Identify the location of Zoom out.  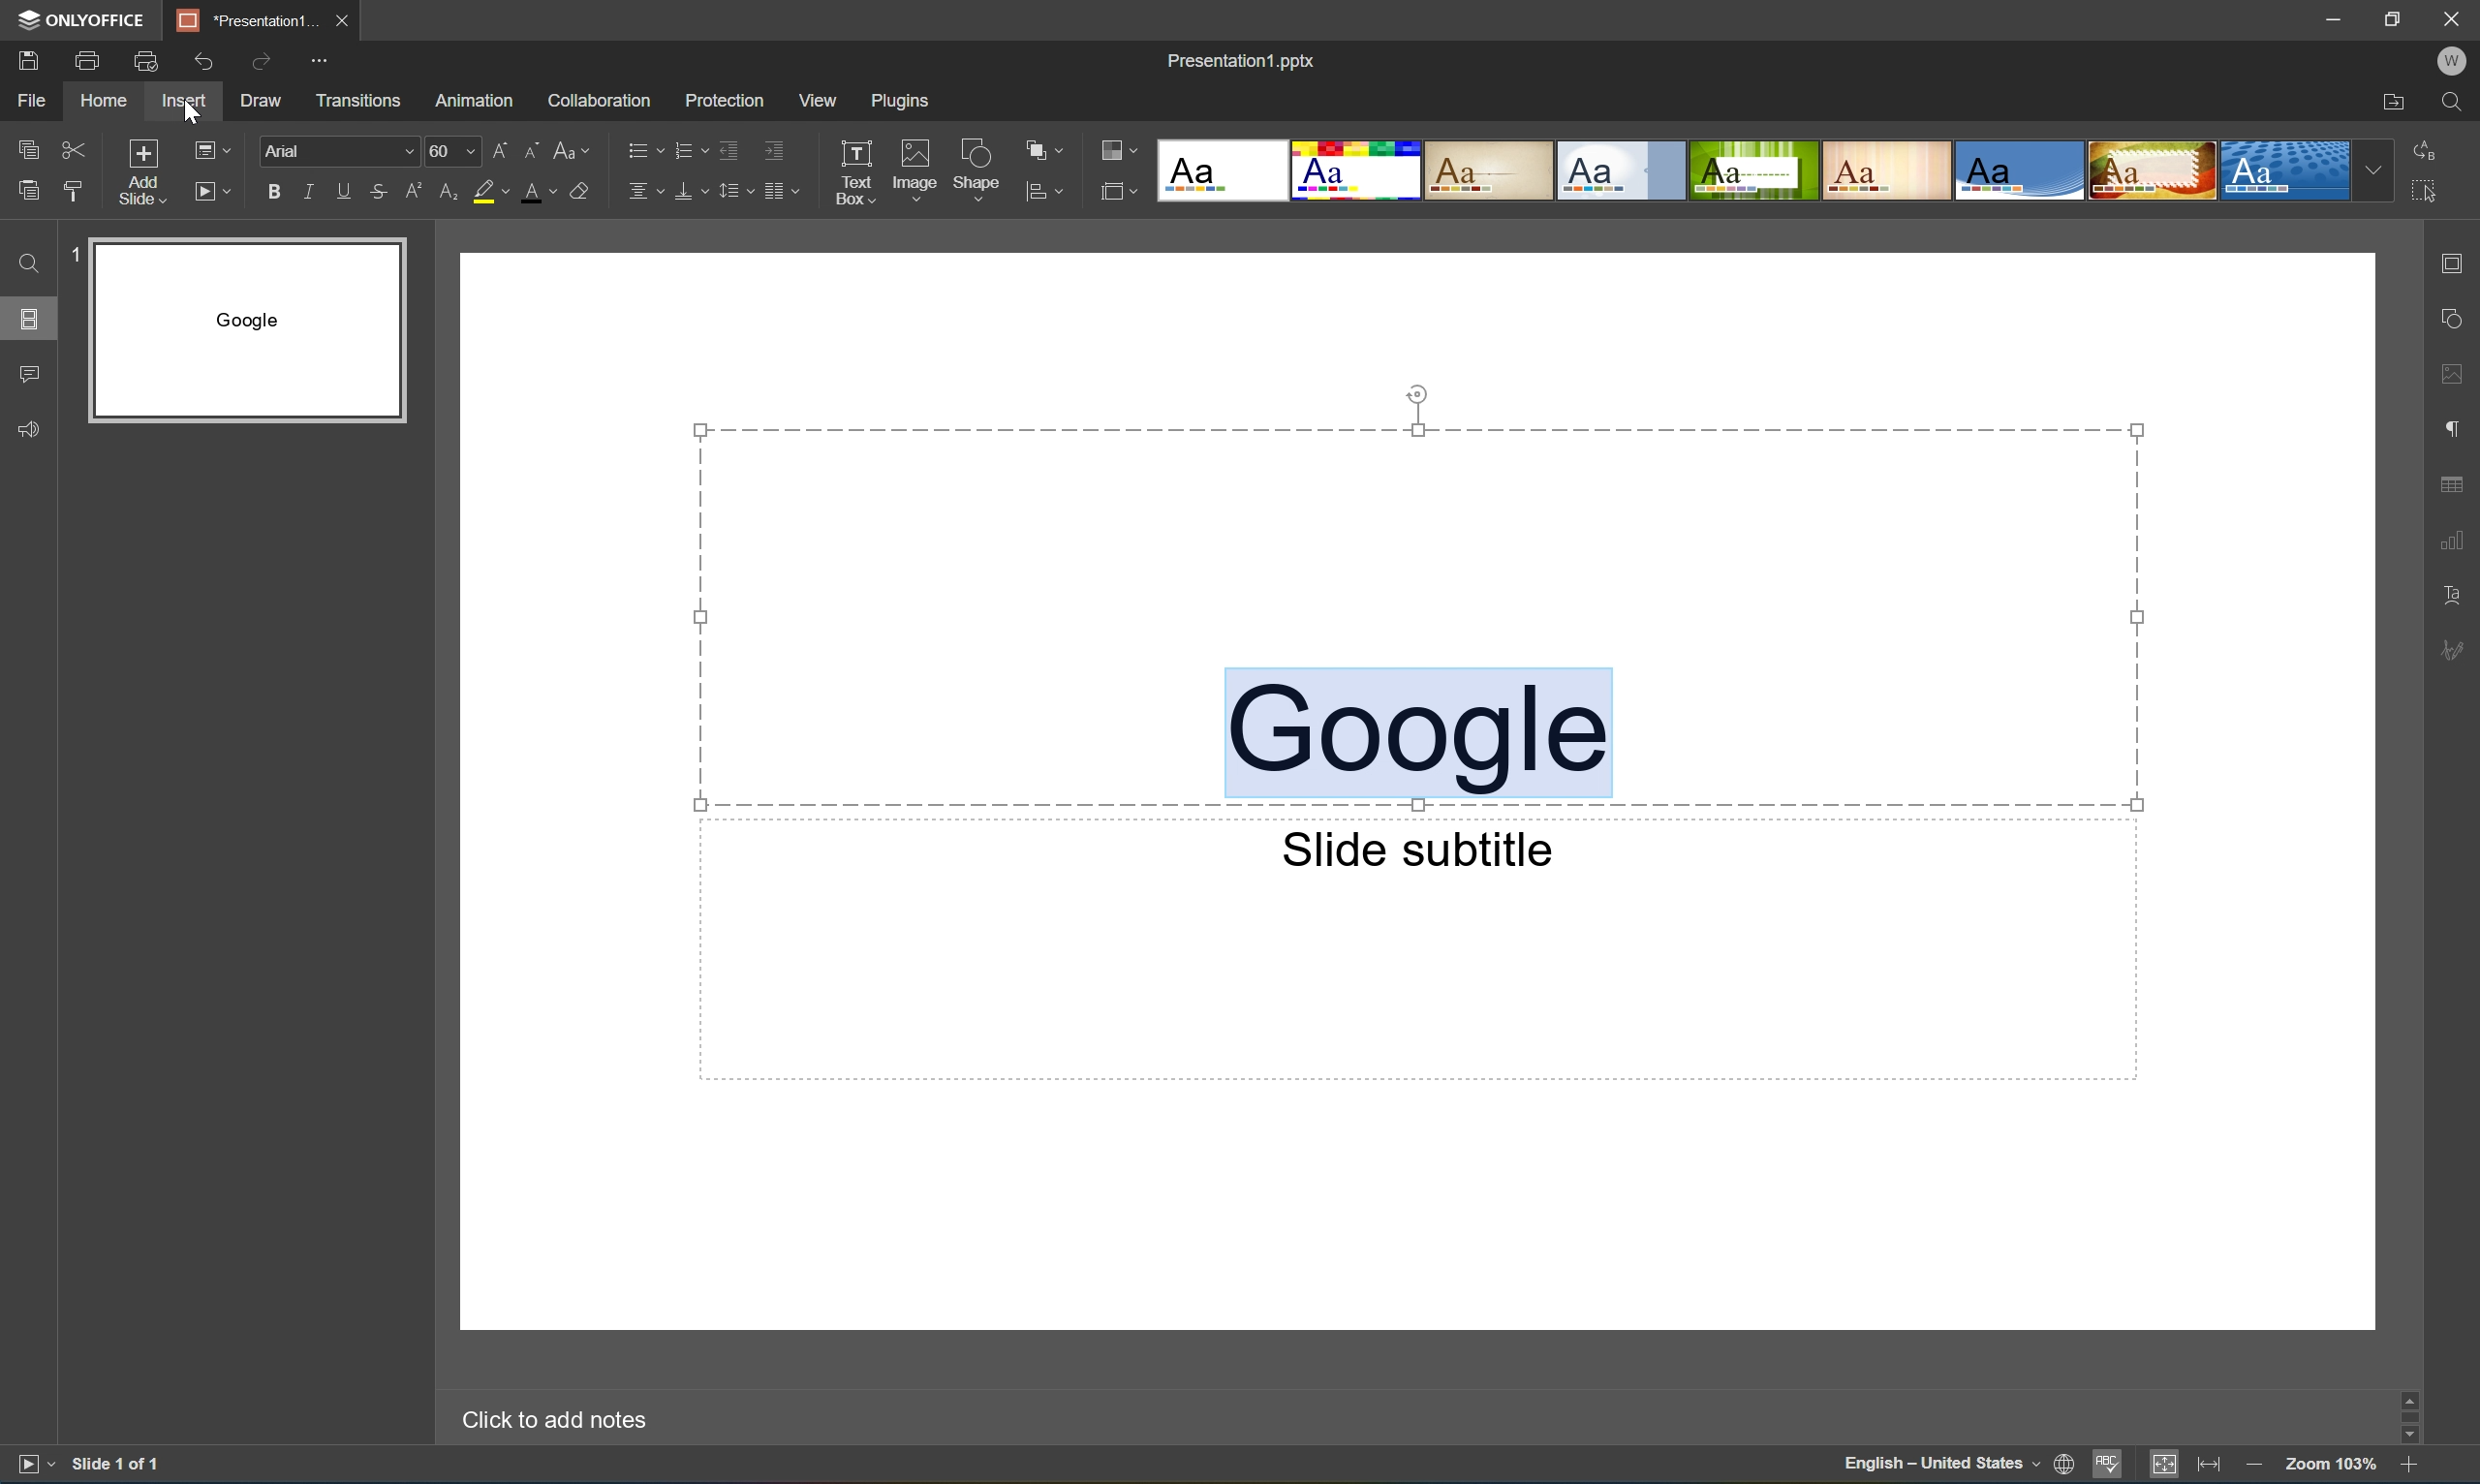
(2259, 1467).